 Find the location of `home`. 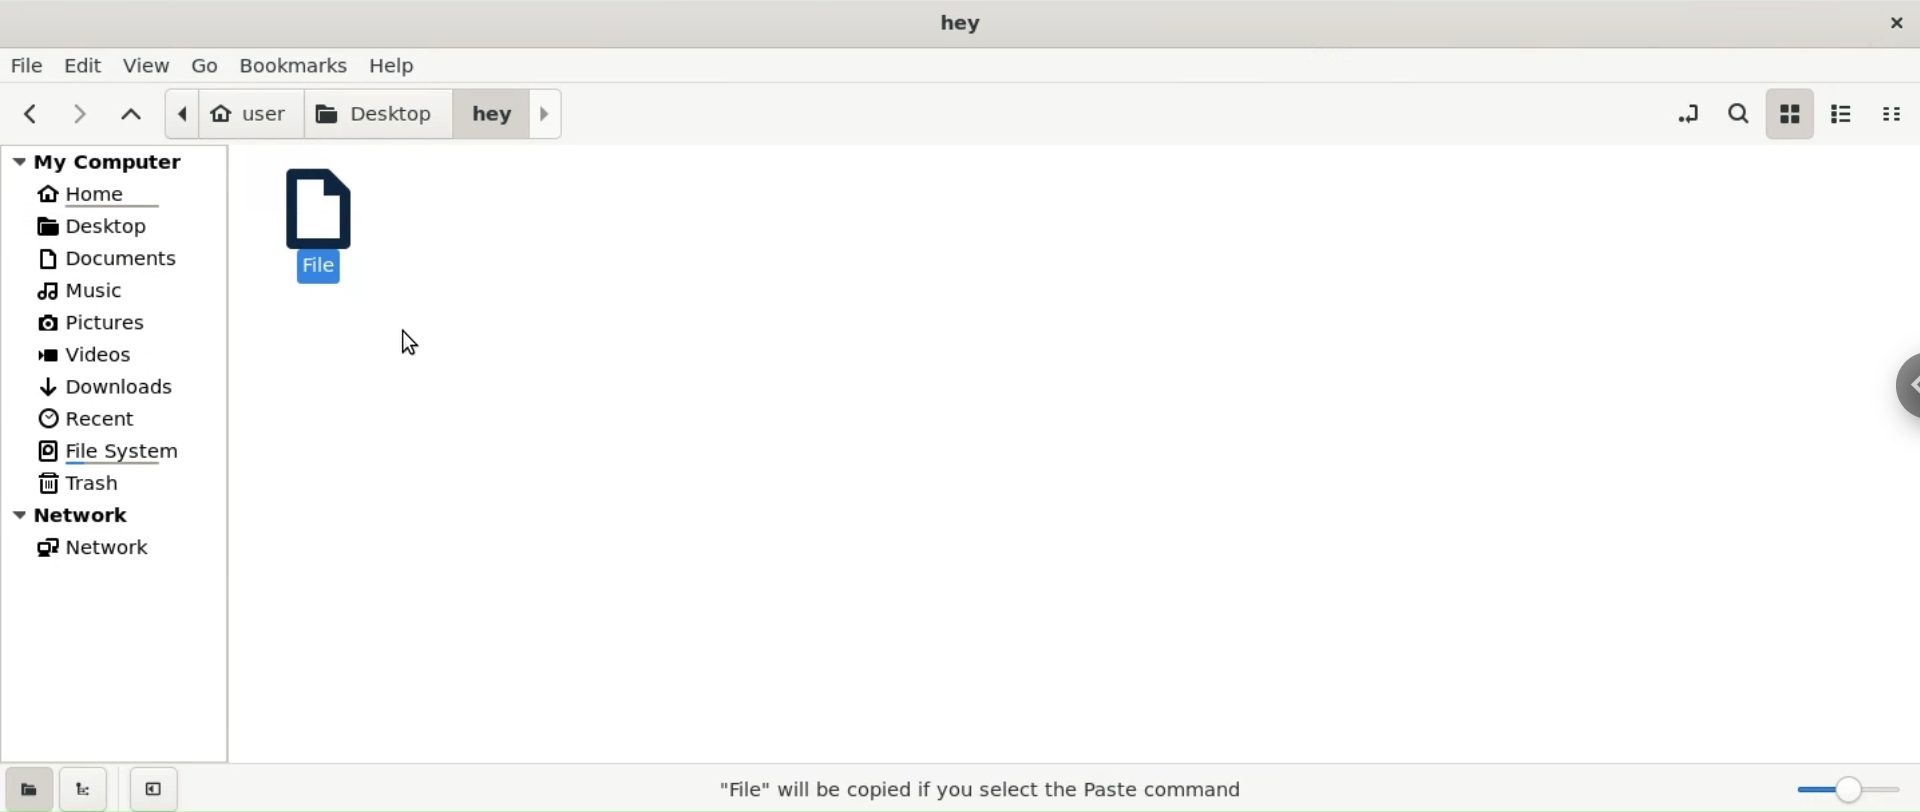

home is located at coordinates (115, 195).